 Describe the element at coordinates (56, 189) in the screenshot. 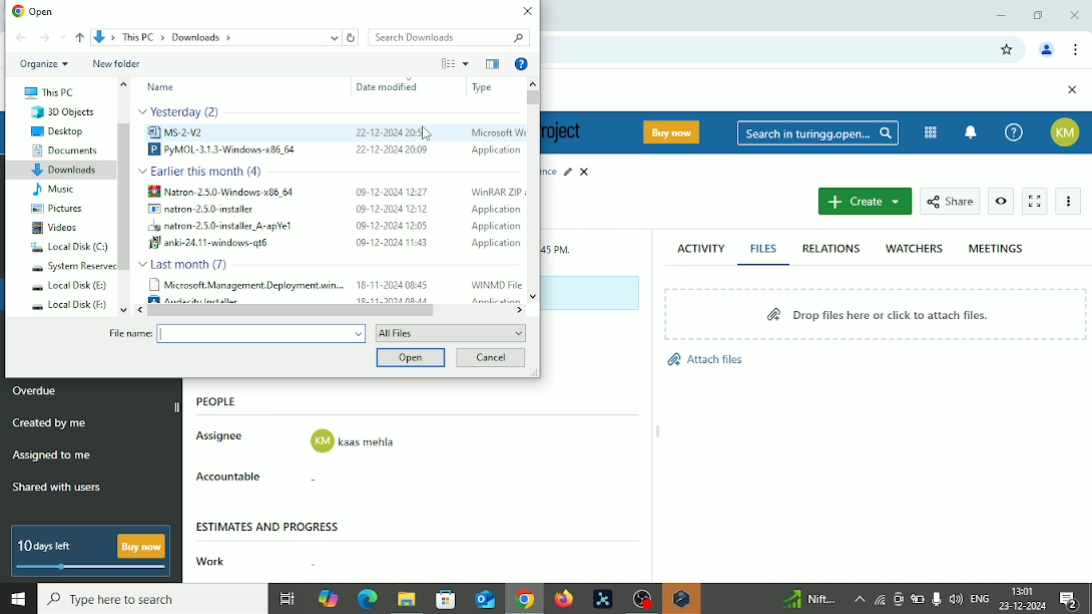

I see `Music` at that location.